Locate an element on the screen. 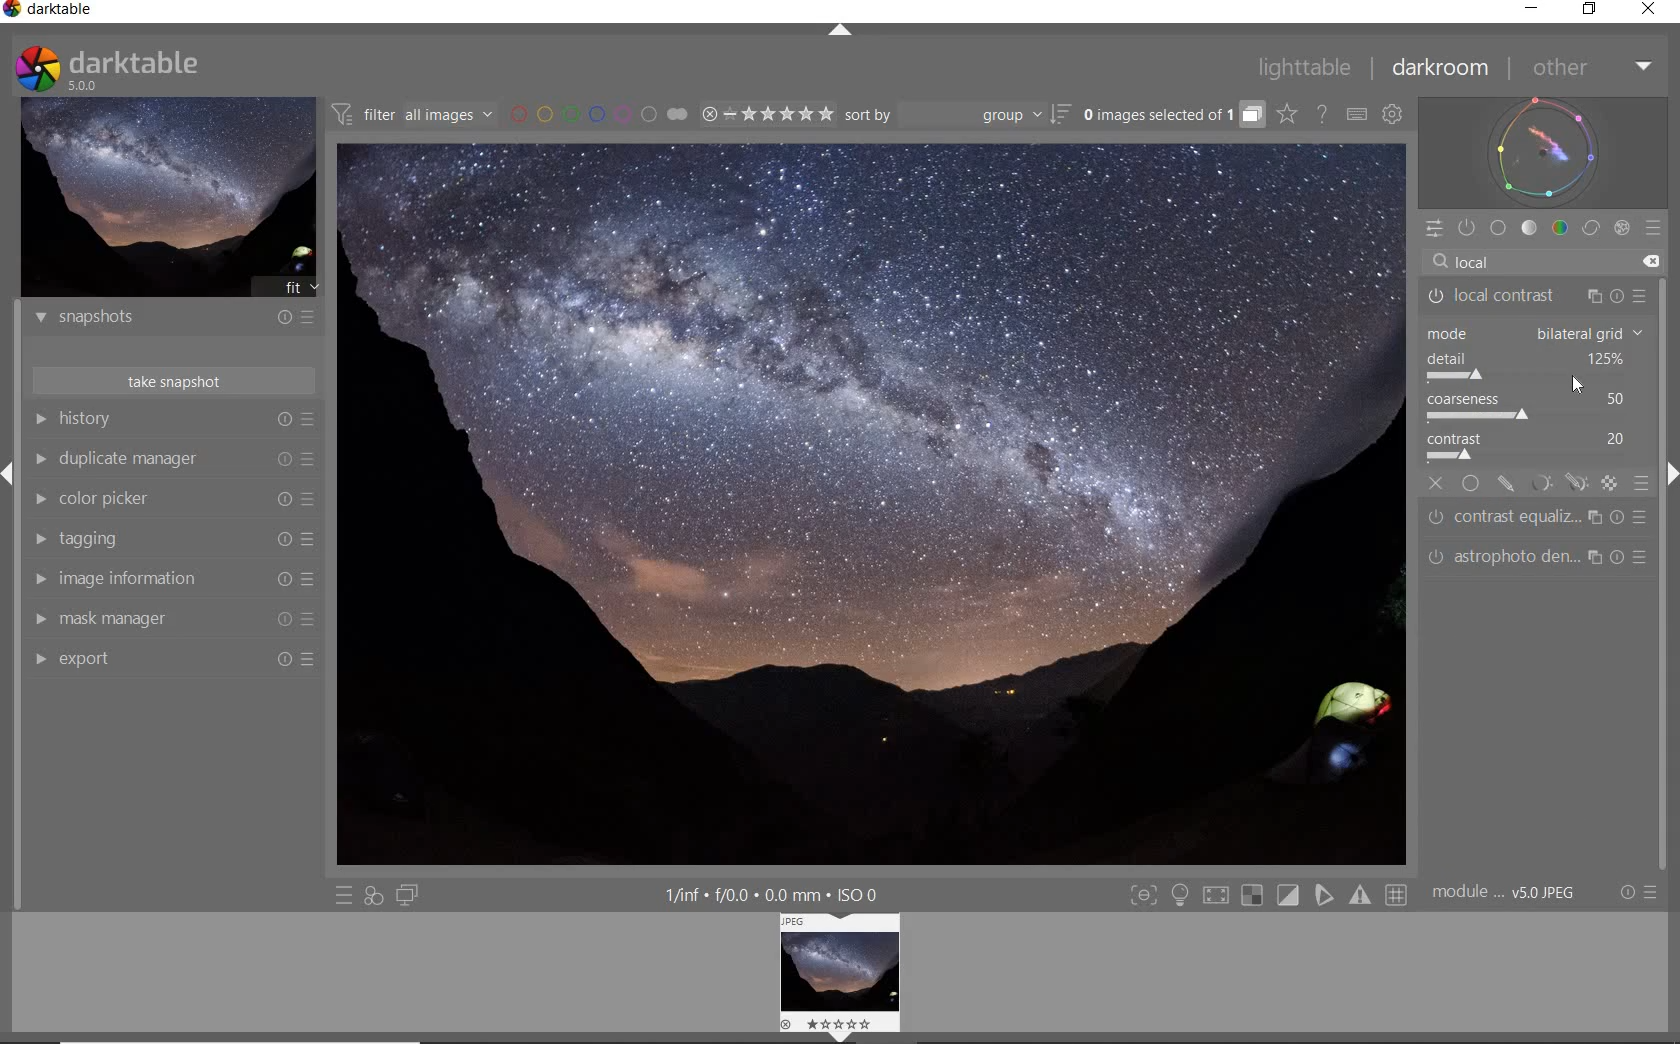  sort is located at coordinates (1059, 119).